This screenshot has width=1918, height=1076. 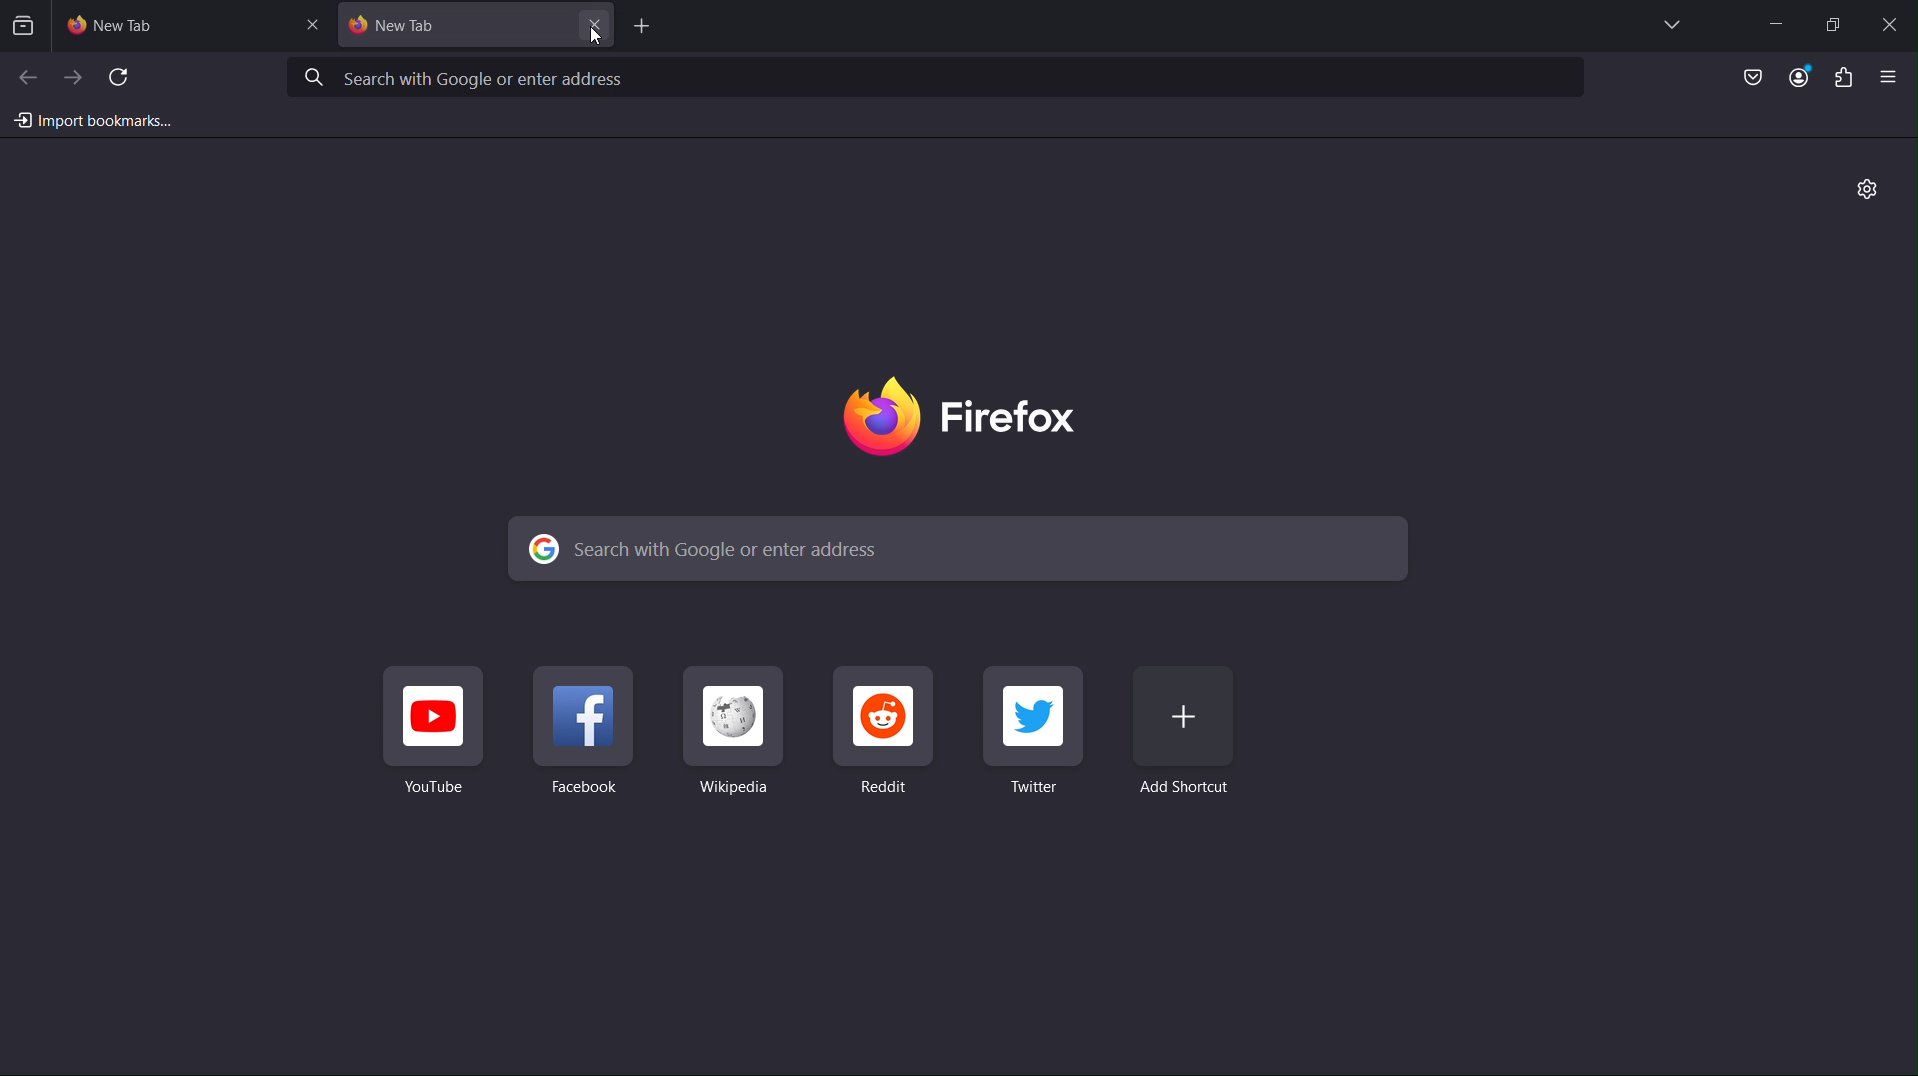 I want to click on Facebook Shortcut, so click(x=592, y=738).